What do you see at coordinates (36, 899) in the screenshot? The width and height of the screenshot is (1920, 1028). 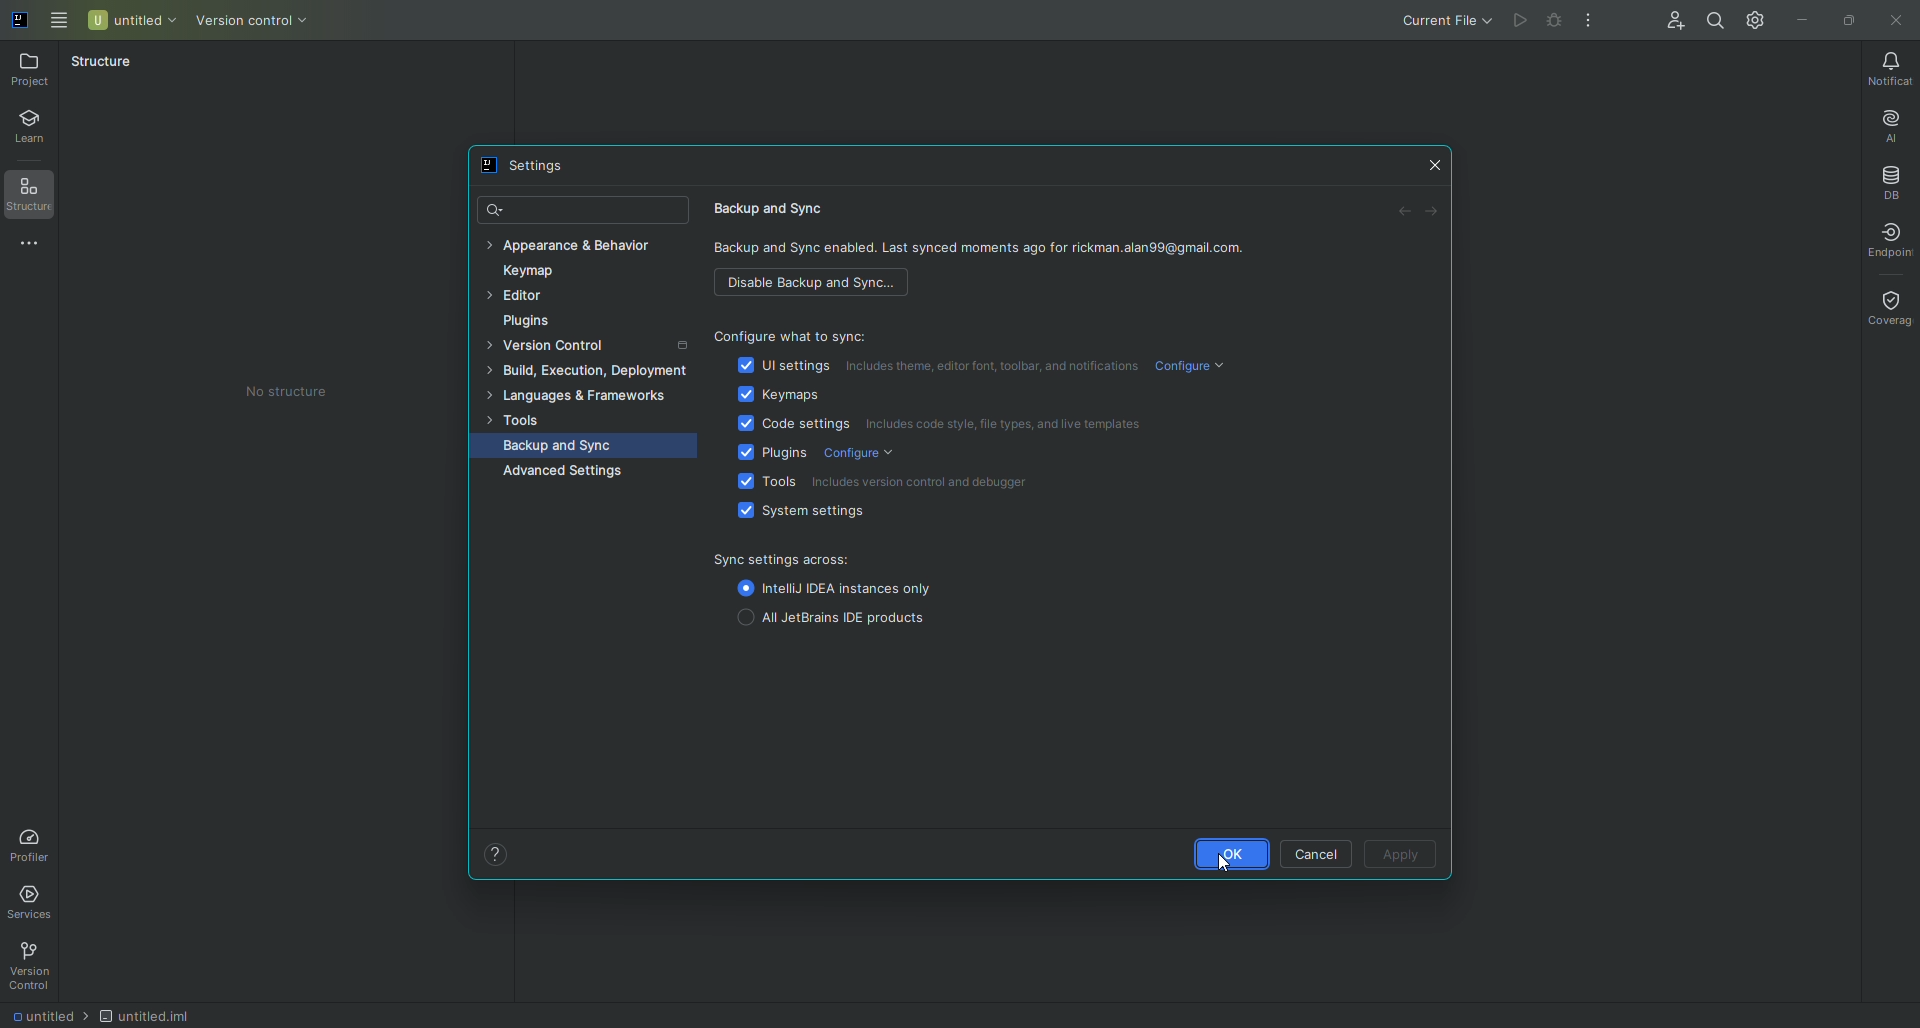 I see `Services` at bounding box center [36, 899].